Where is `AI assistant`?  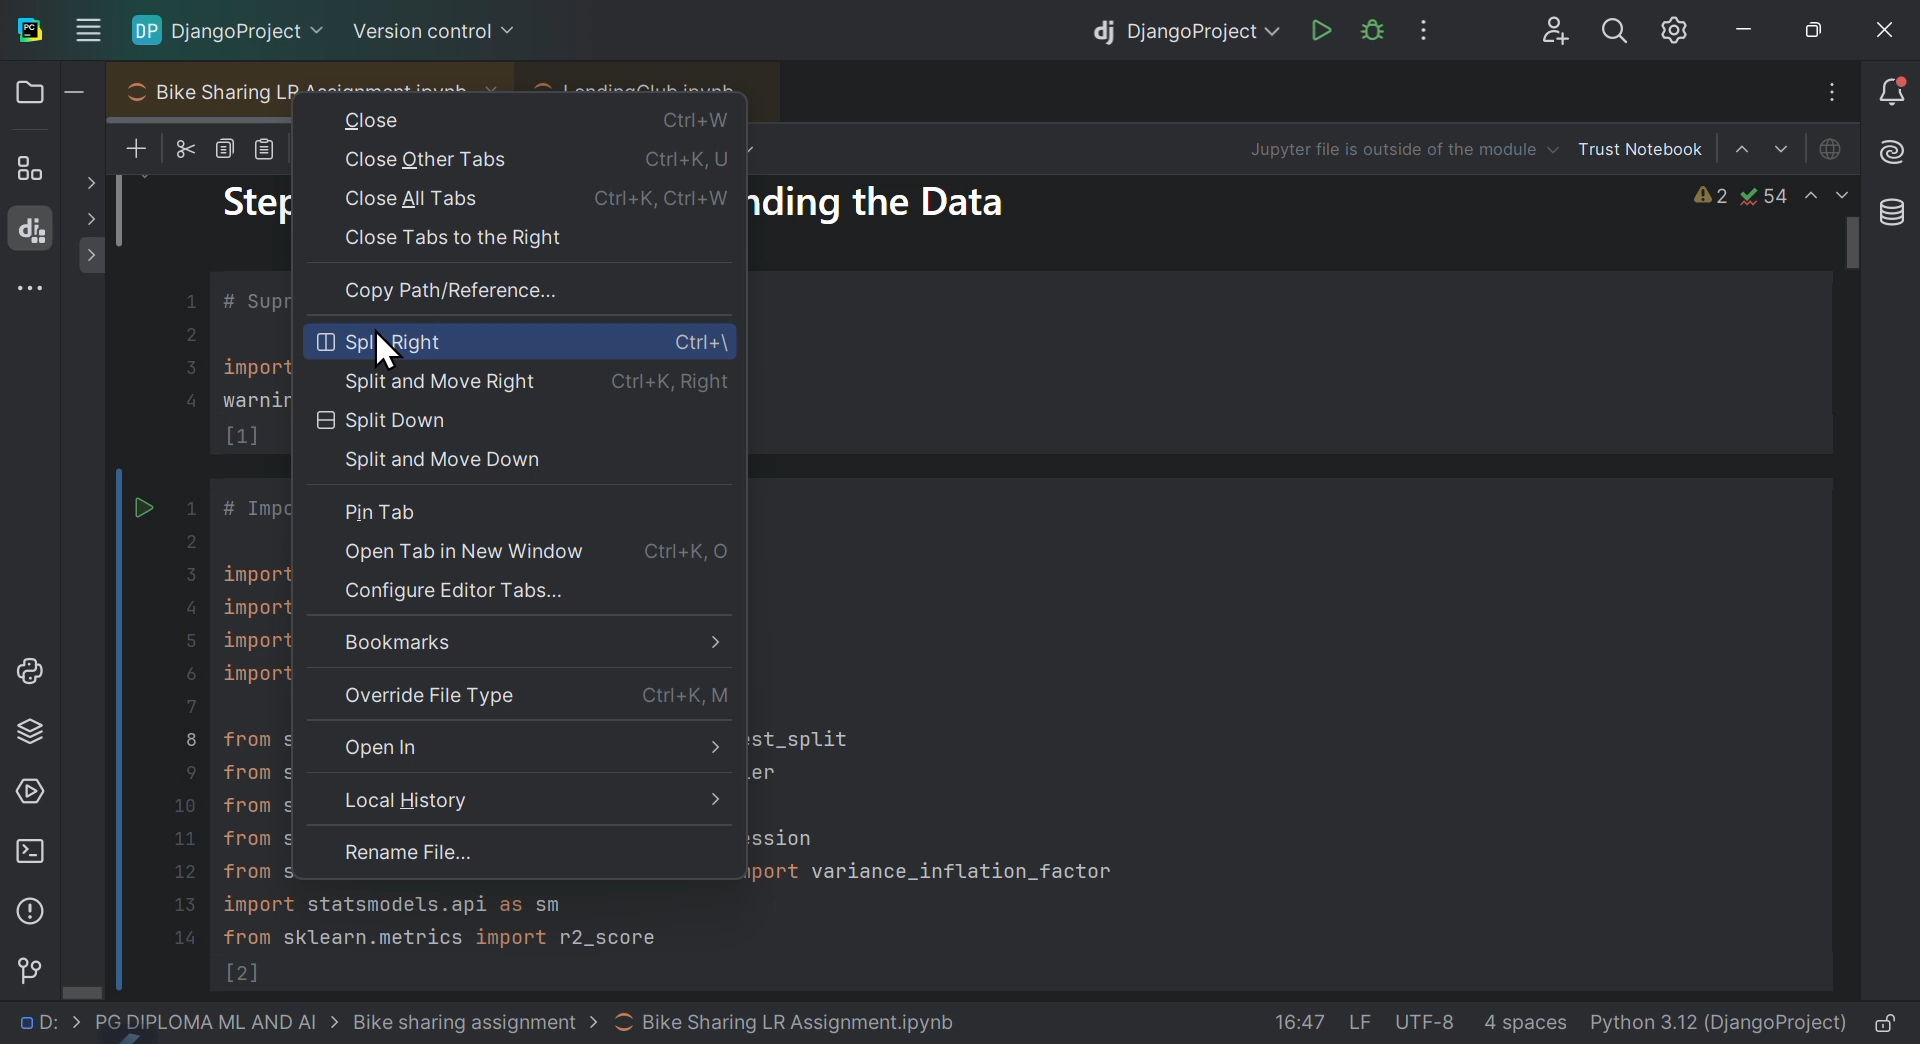 AI assistant is located at coordinates (1897, 154).